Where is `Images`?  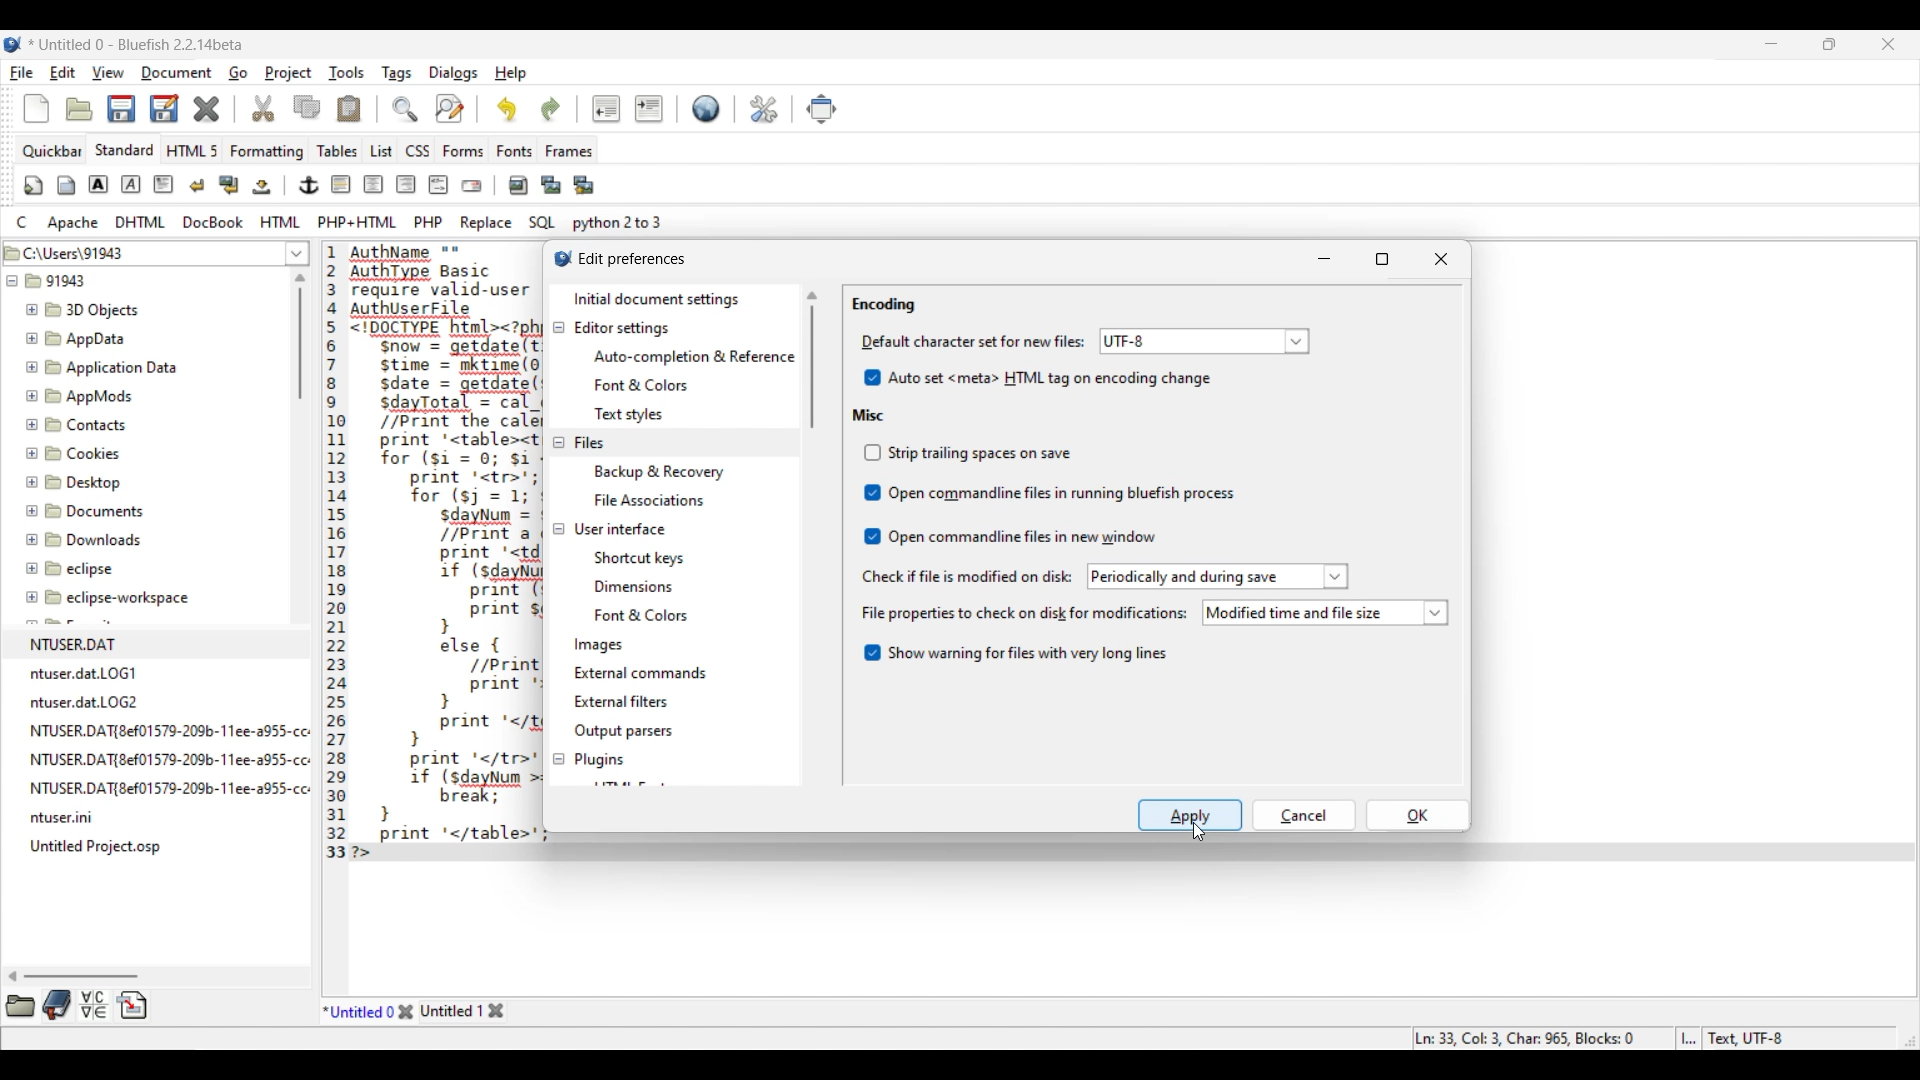 Images is located at coordinates (600, 645).